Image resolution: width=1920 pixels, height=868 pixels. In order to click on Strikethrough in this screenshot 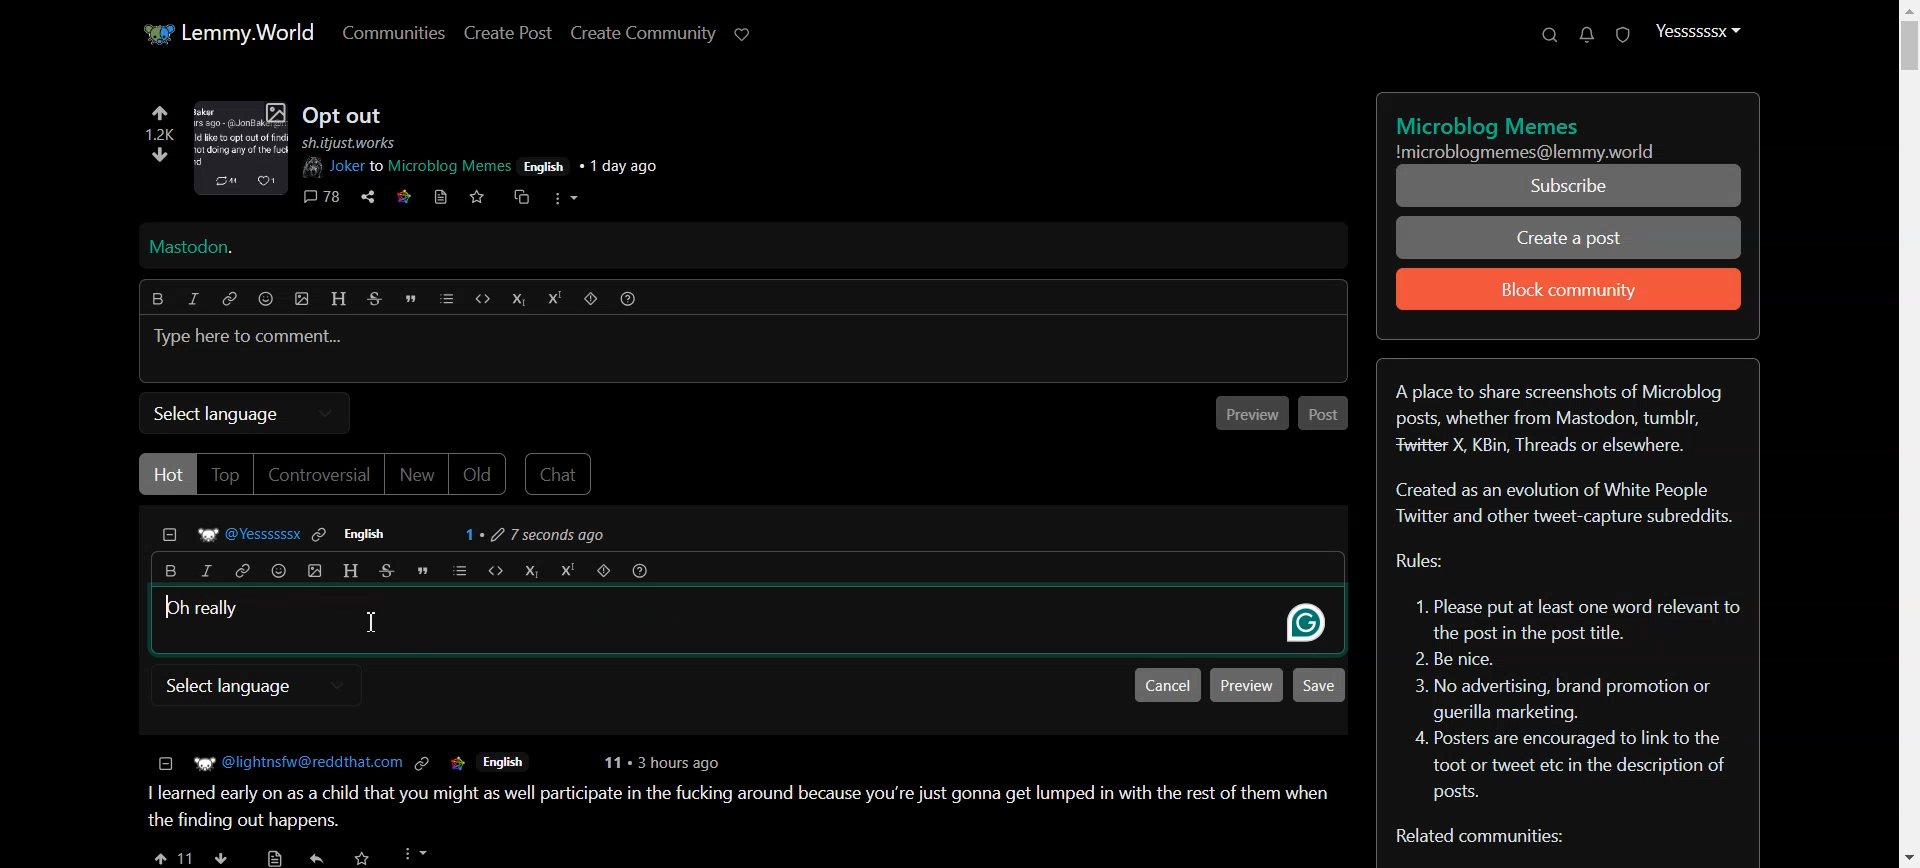, I will do `click(373, 298)`.